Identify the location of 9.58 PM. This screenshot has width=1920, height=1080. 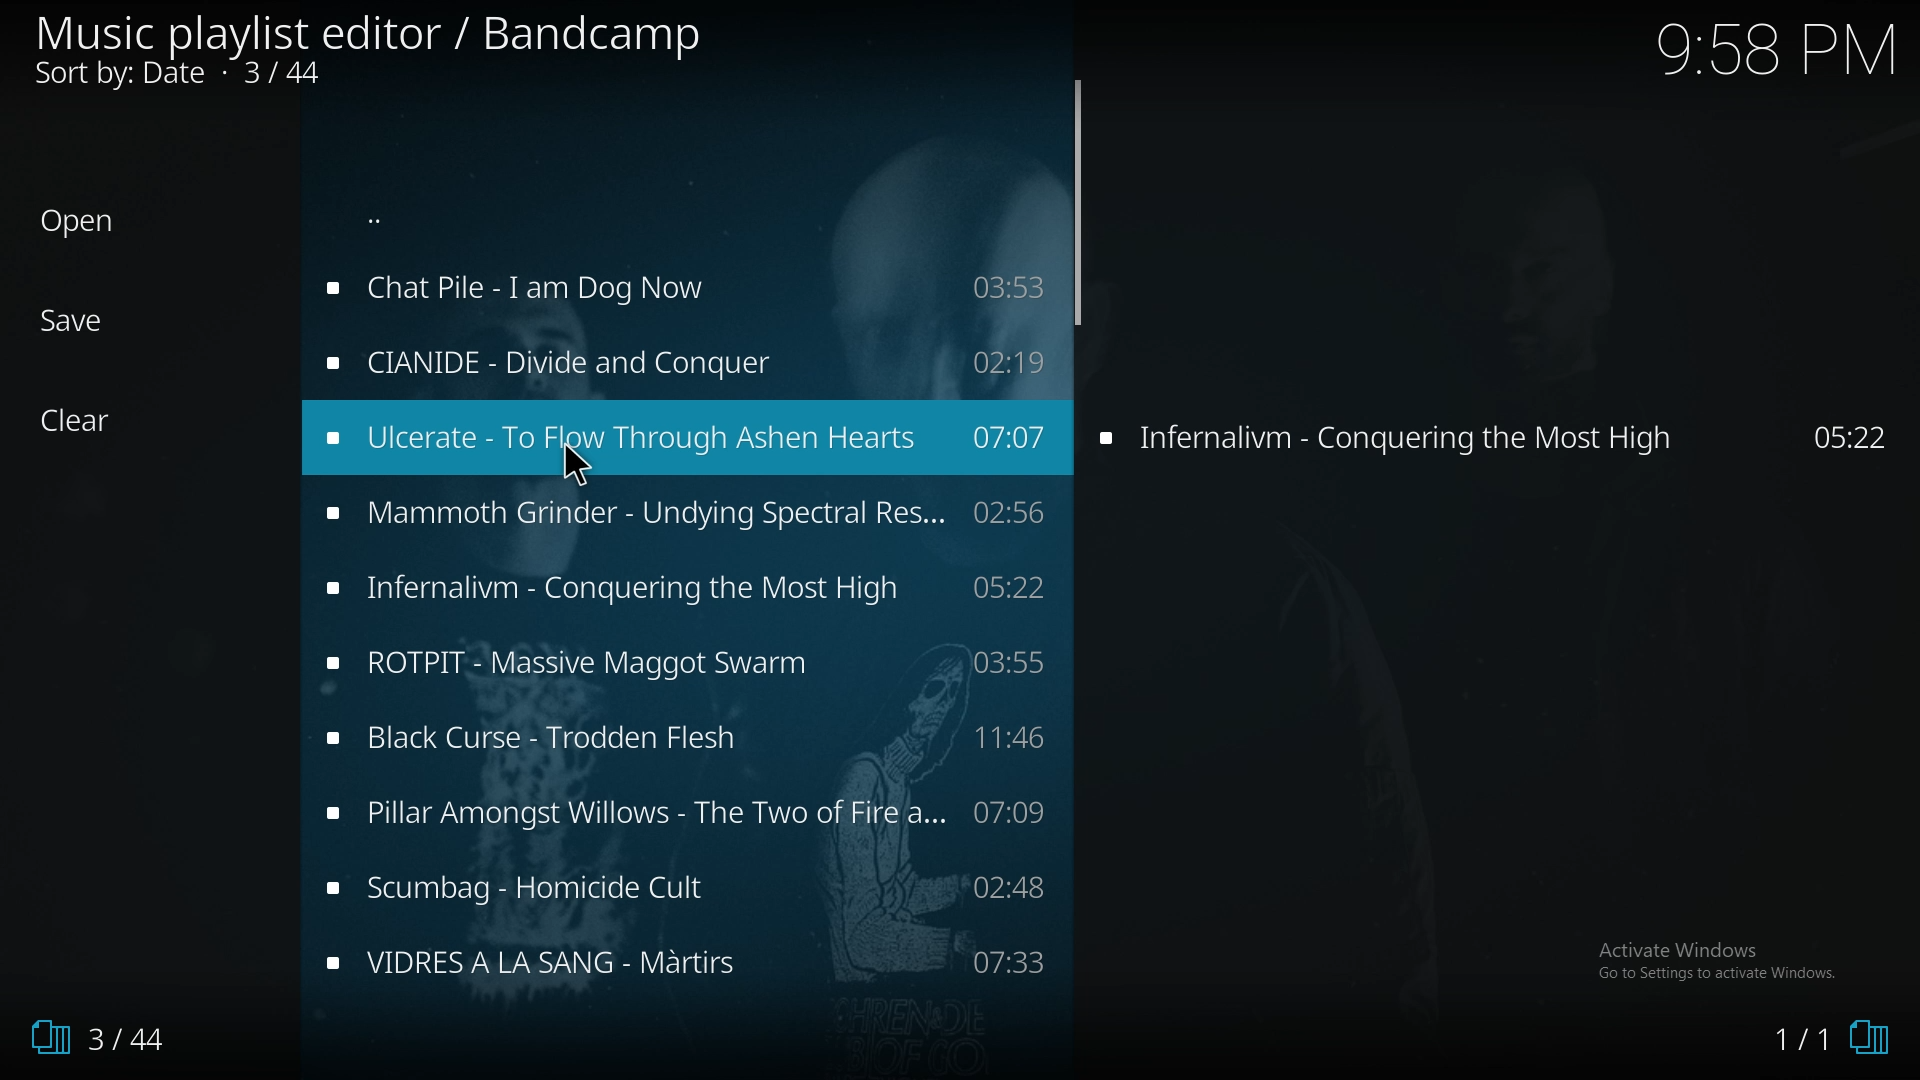
(1775, 49).